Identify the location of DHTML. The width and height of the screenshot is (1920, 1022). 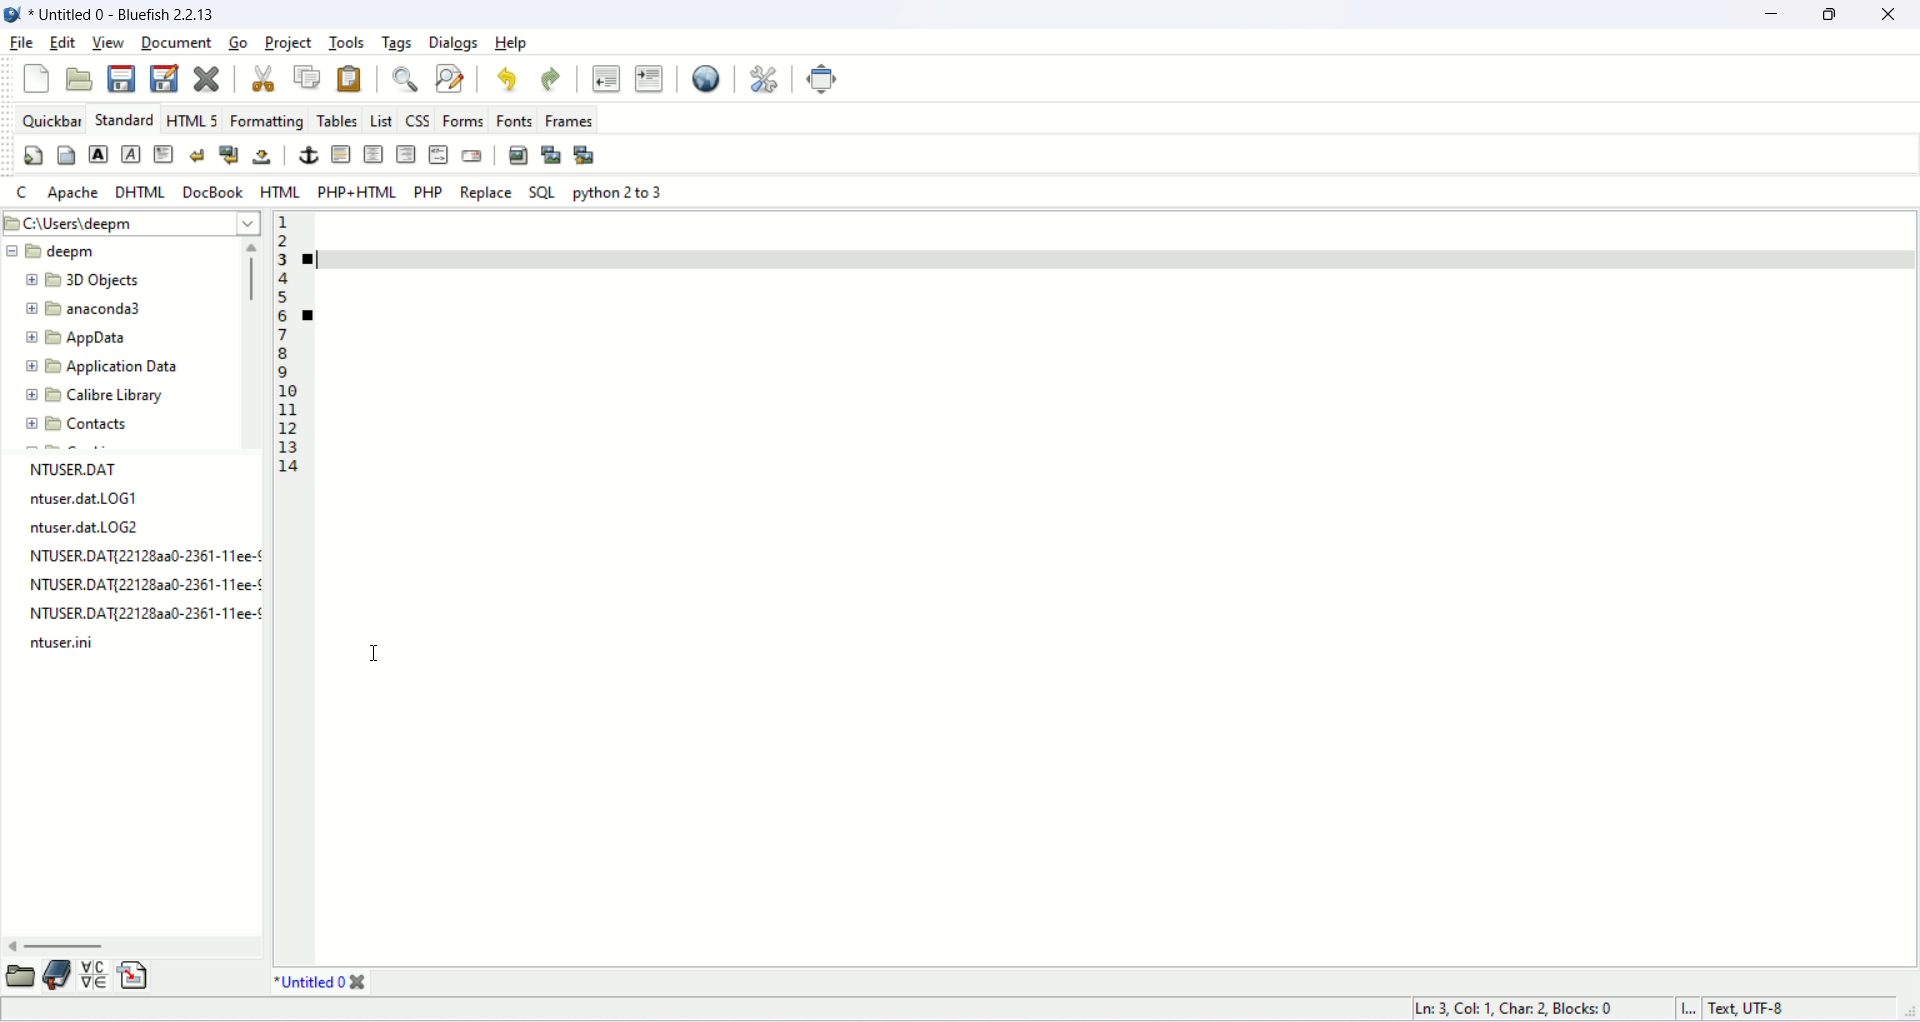
(142, 193).